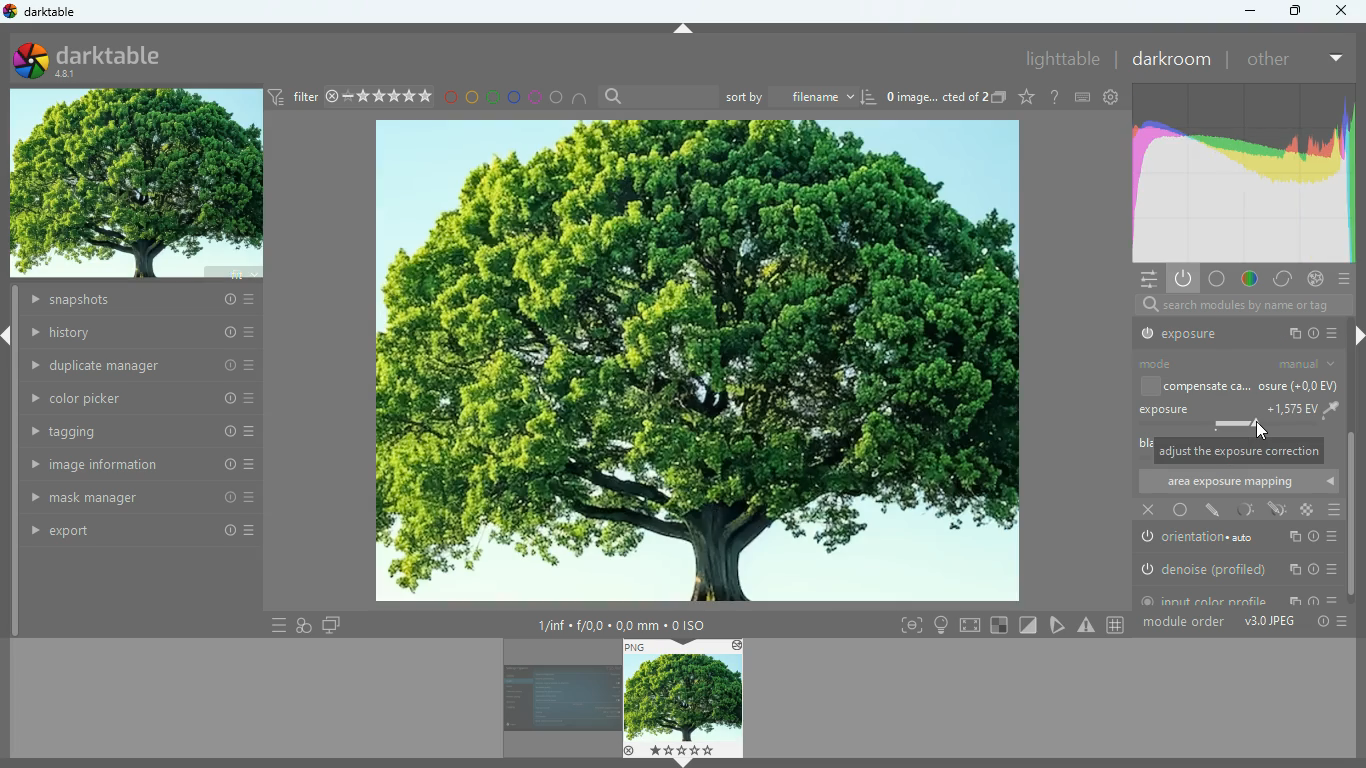  Describe the element at coordinates (1267, 623) in the screenshot. I see `v3.0 JPEG` at that location.